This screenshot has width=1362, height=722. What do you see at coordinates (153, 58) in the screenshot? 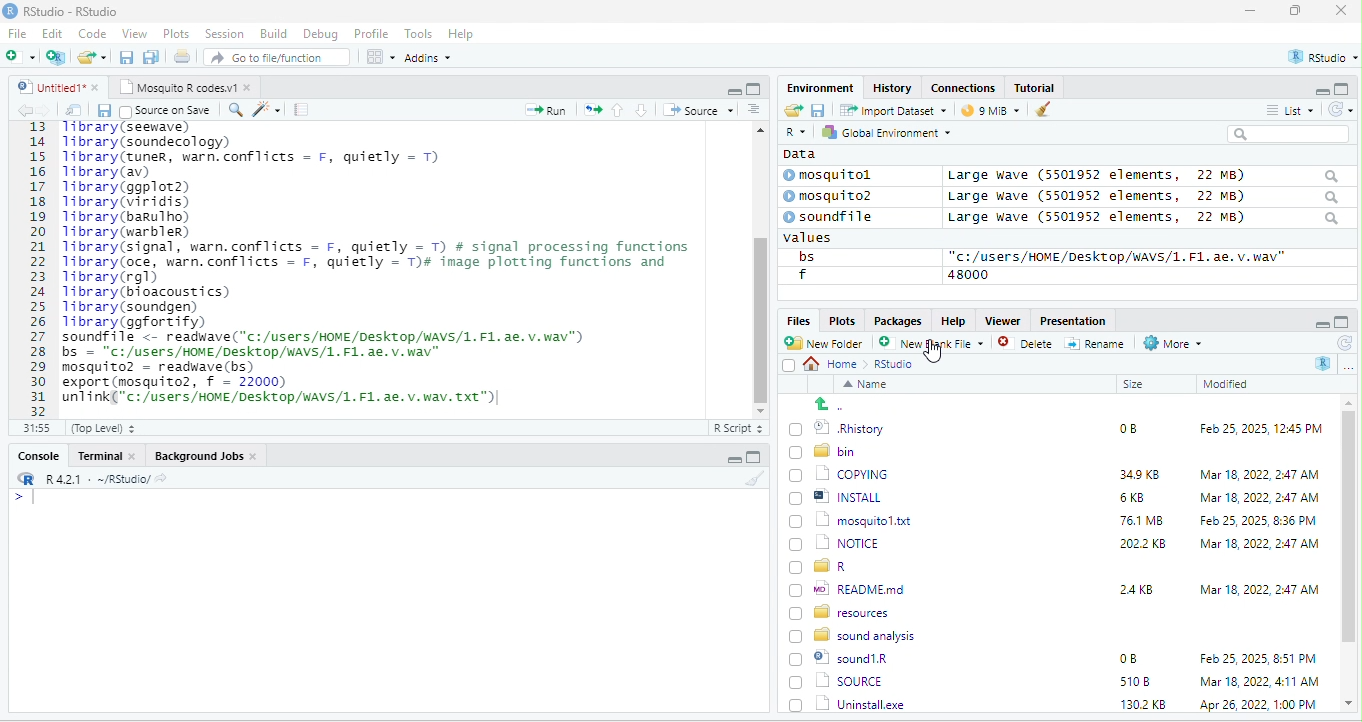
I see `save as` at bounding box center [153, 58].